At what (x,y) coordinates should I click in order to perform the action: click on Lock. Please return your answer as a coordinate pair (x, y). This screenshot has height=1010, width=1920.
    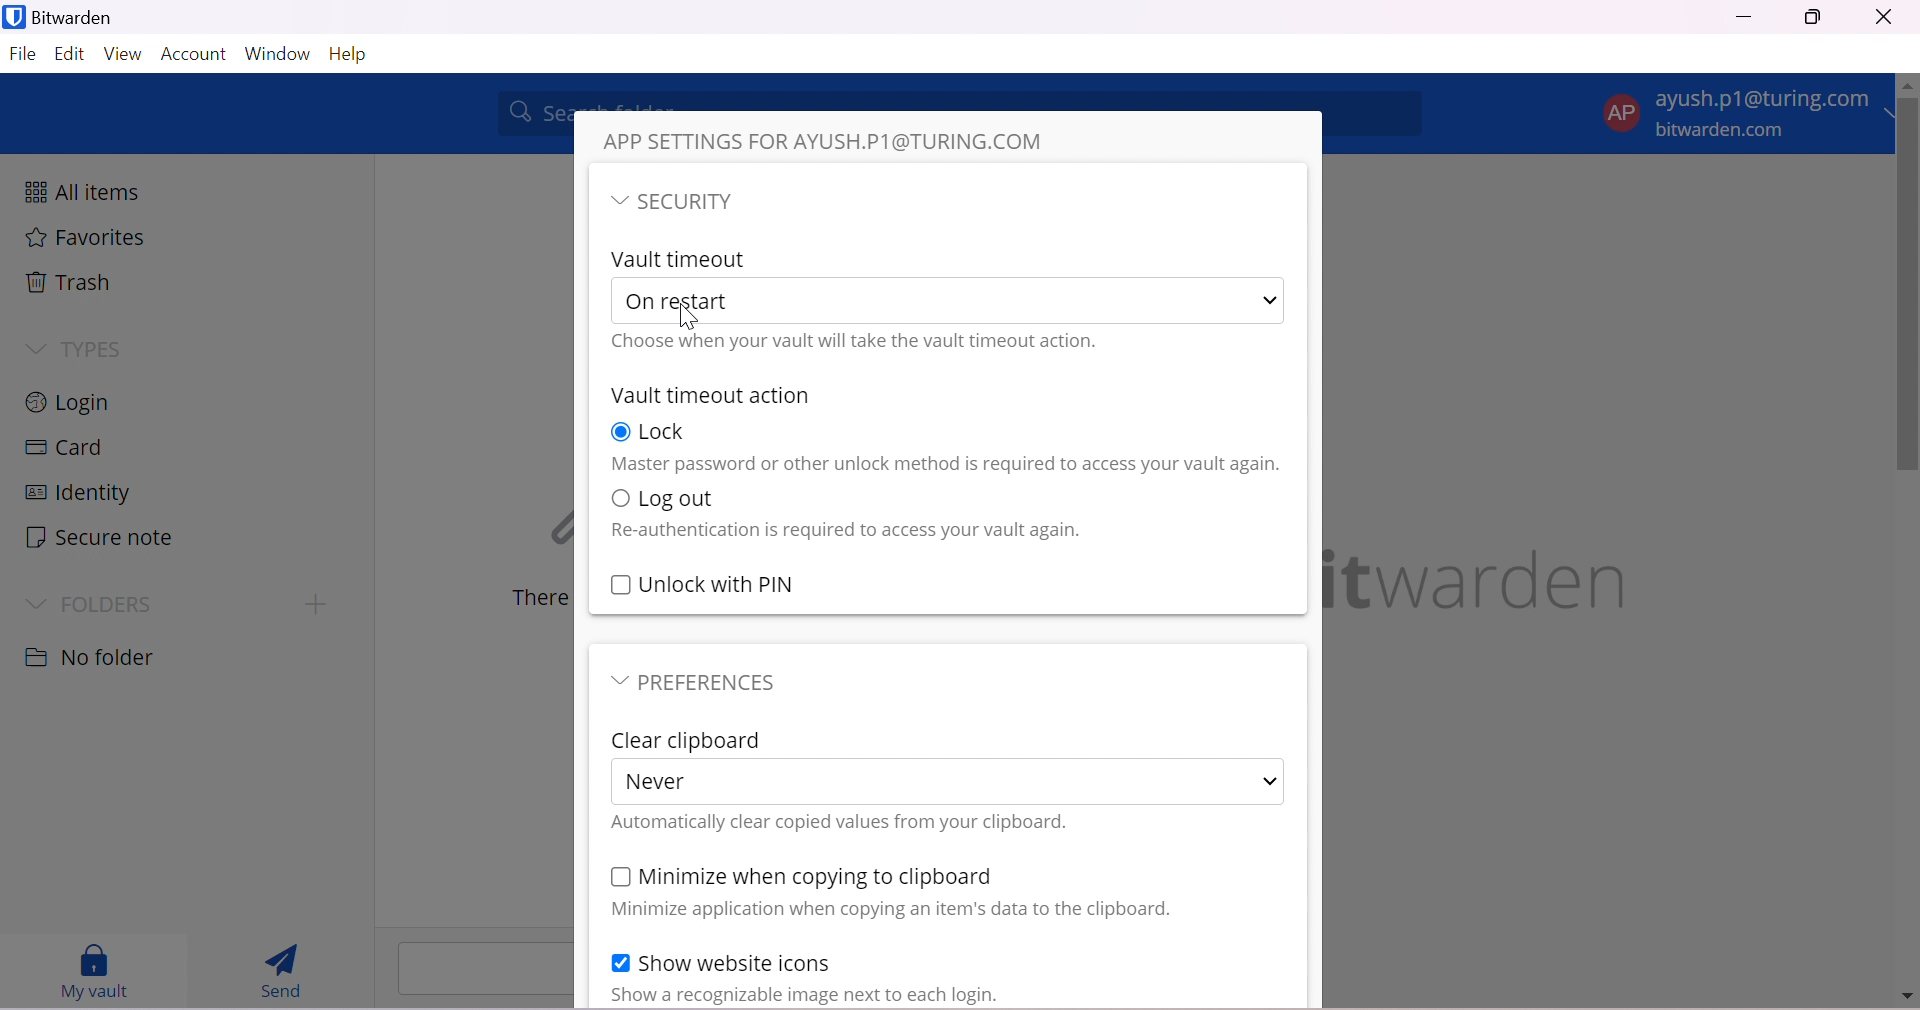
    Looking at the image, I should click on (670, 431).